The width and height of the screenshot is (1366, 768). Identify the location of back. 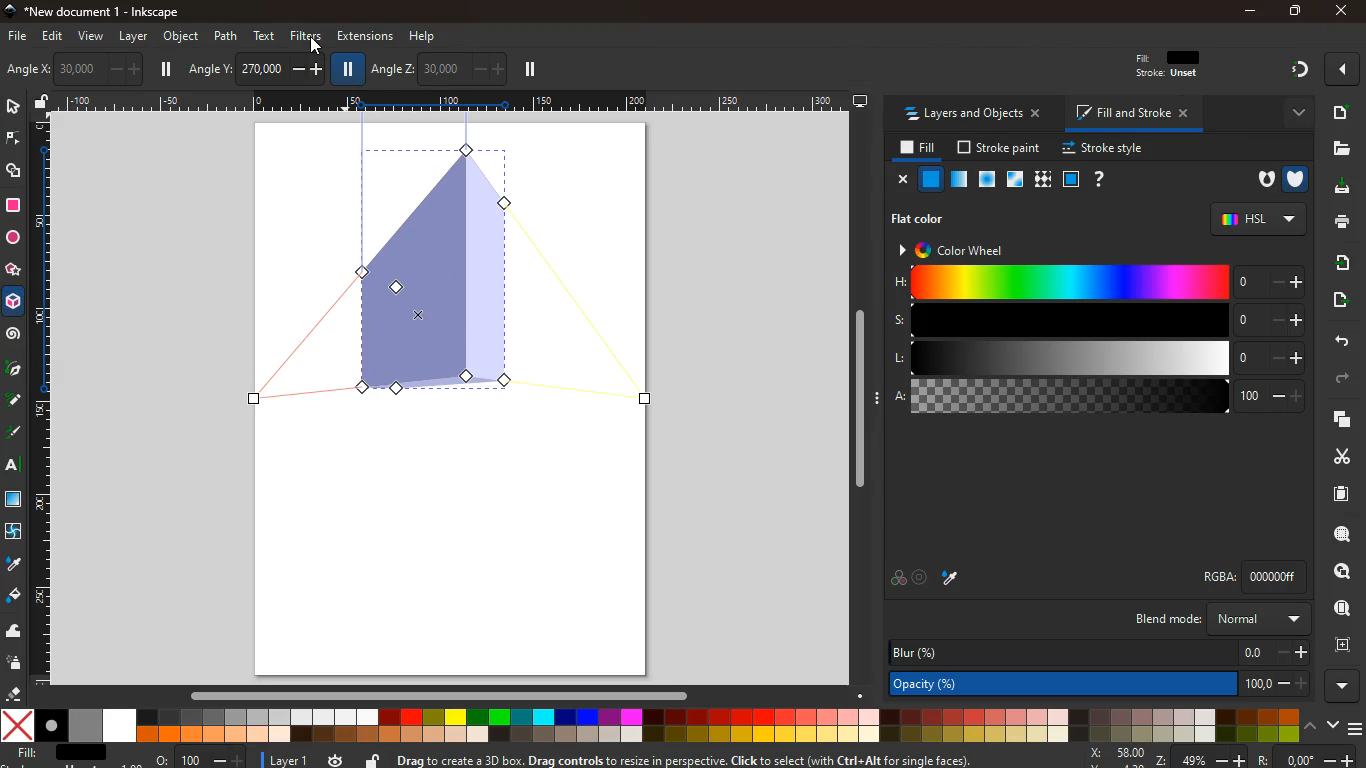
(1340, 340).